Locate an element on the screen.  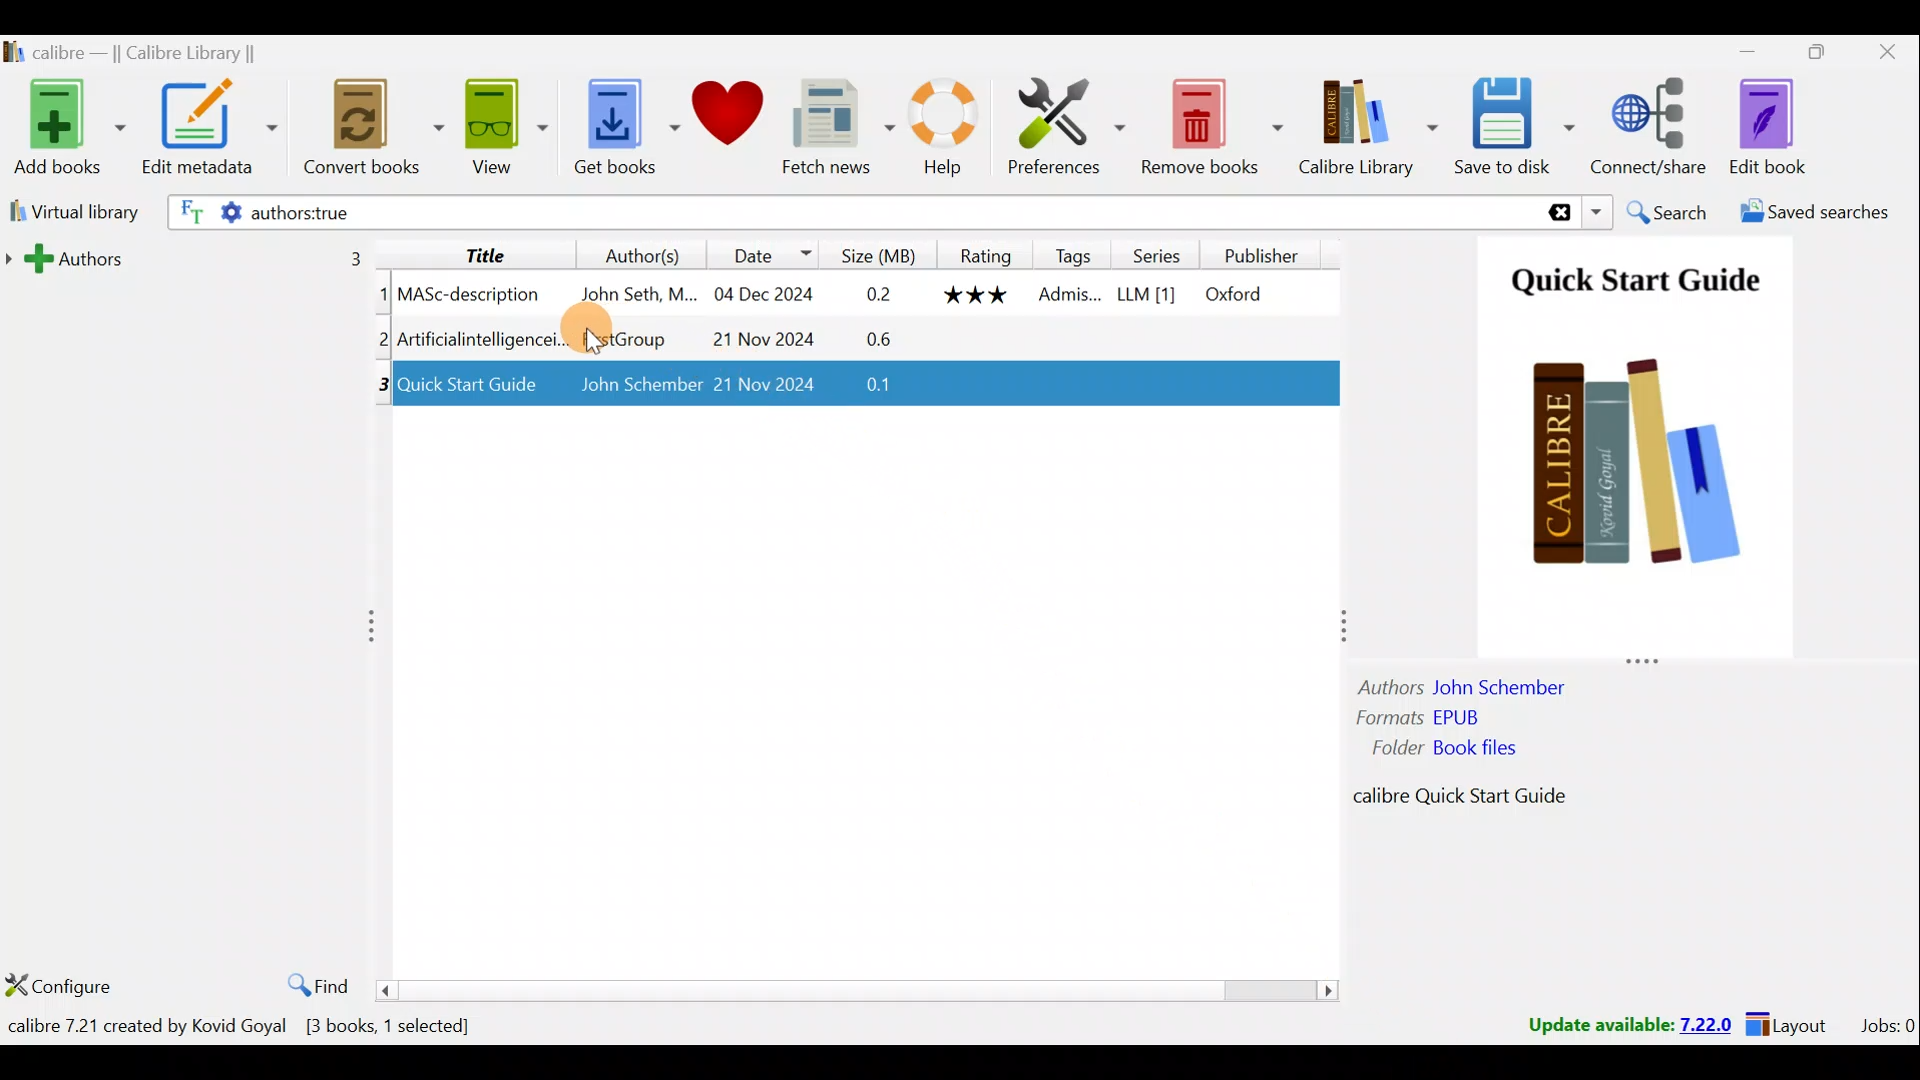
Size is located at coordinates (878, 252).